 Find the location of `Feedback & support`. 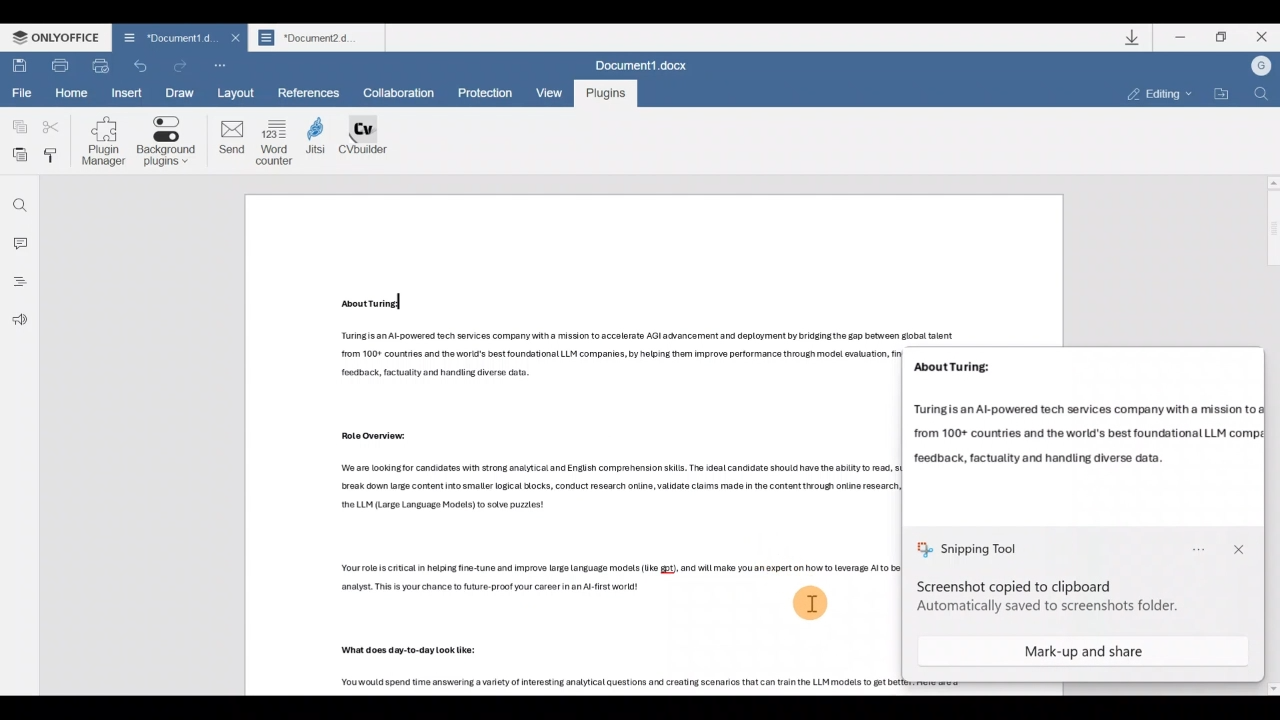

Feedback & support is located at coordinates (18, 323).